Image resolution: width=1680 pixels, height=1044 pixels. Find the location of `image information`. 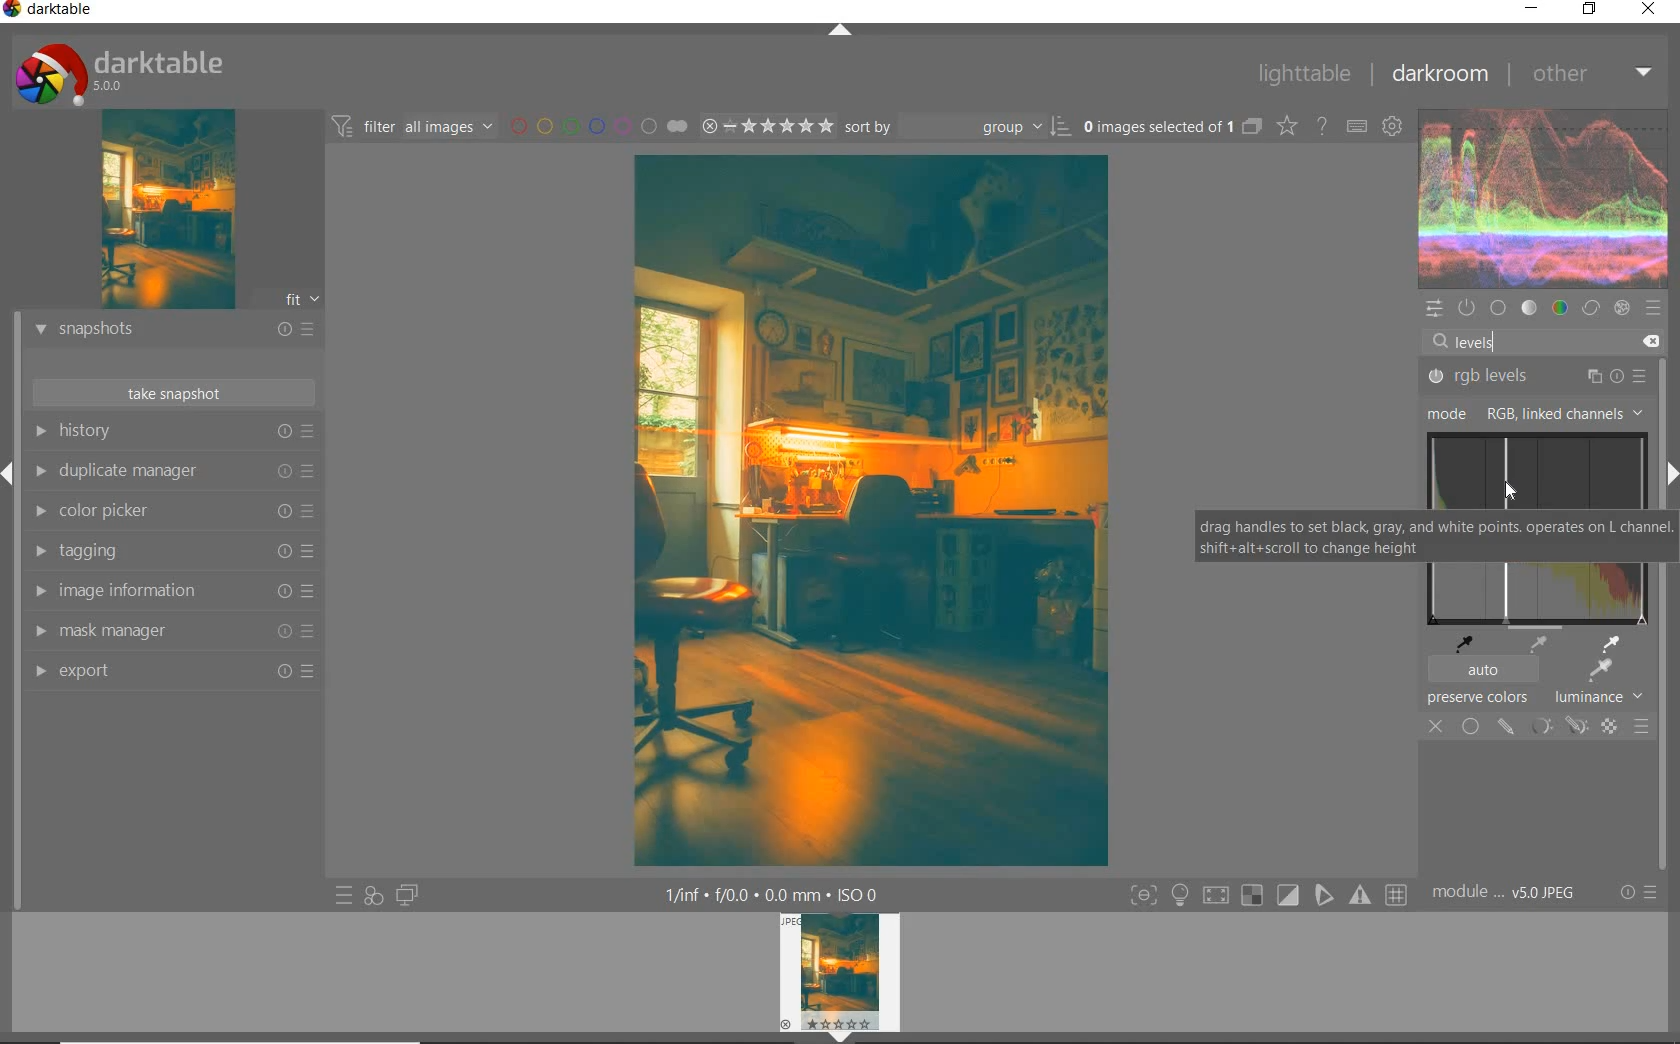

image information is located at coordinates (172, 590).